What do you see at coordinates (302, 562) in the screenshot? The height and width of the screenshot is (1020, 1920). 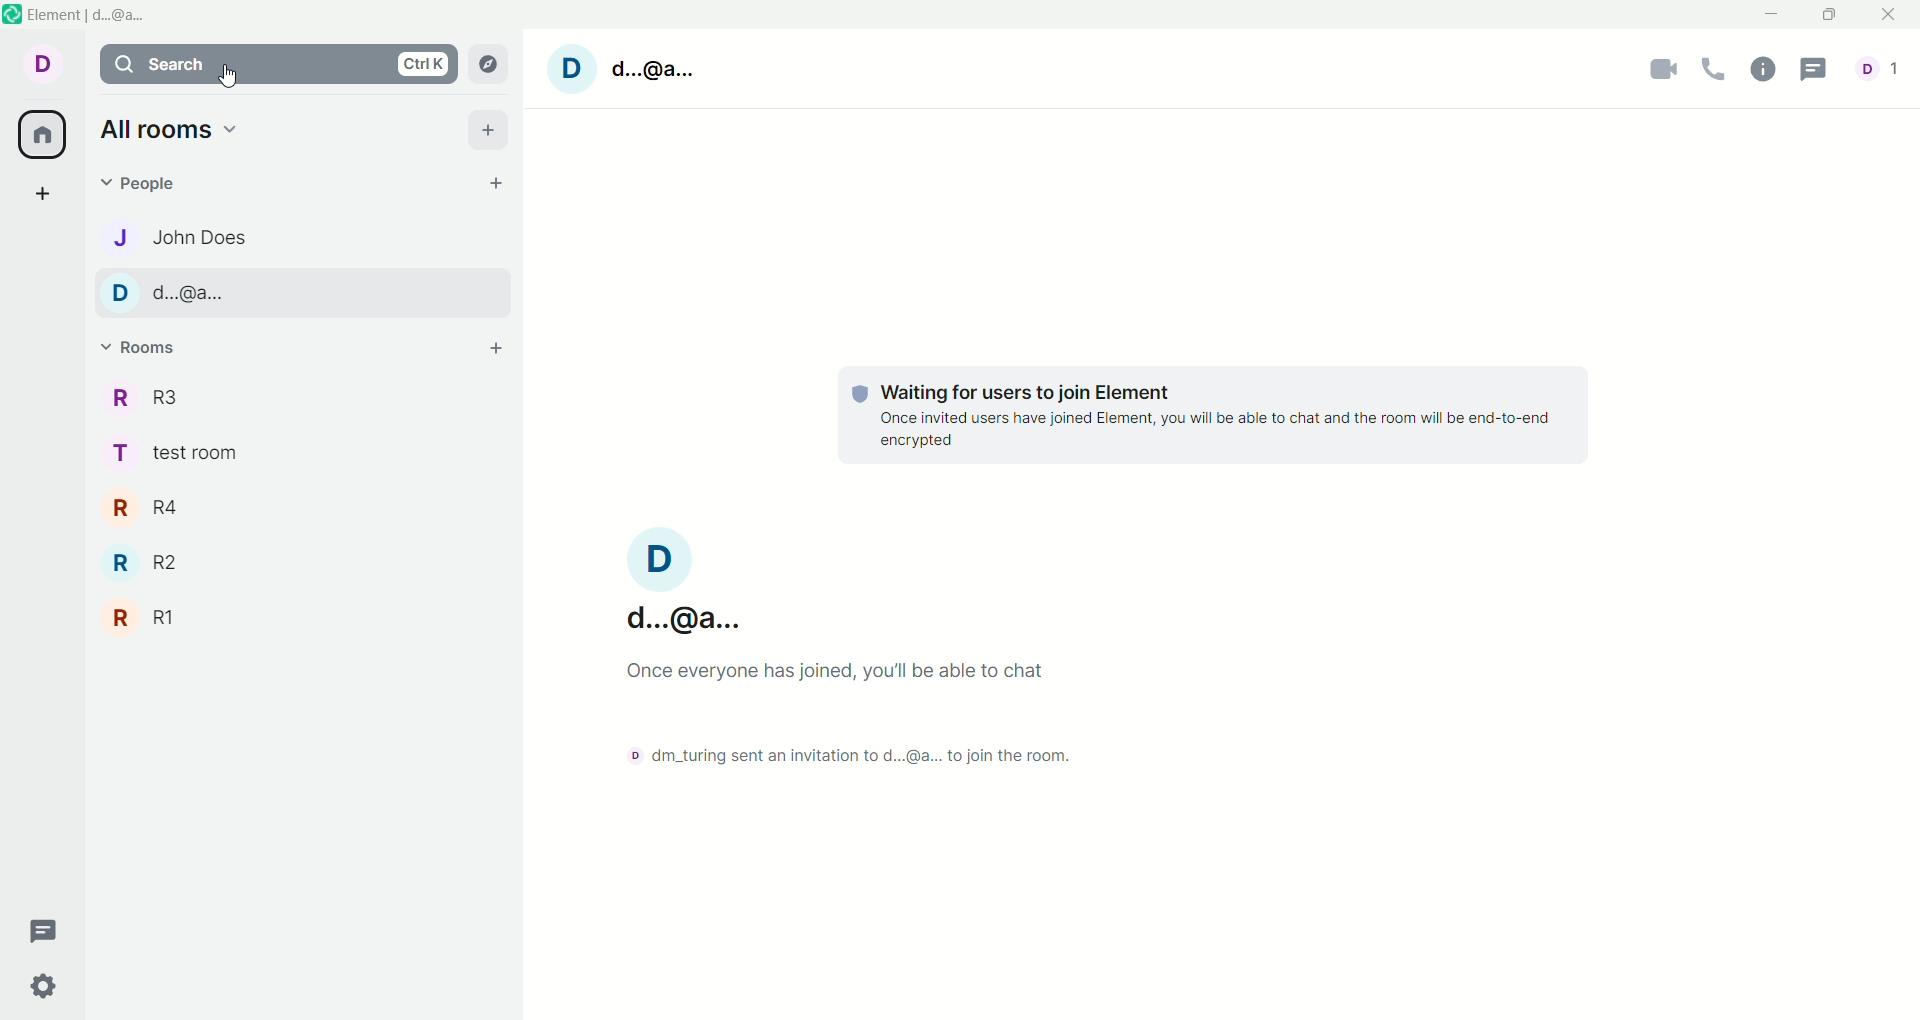 I see `R2 ` at bounding box center [302, 562].